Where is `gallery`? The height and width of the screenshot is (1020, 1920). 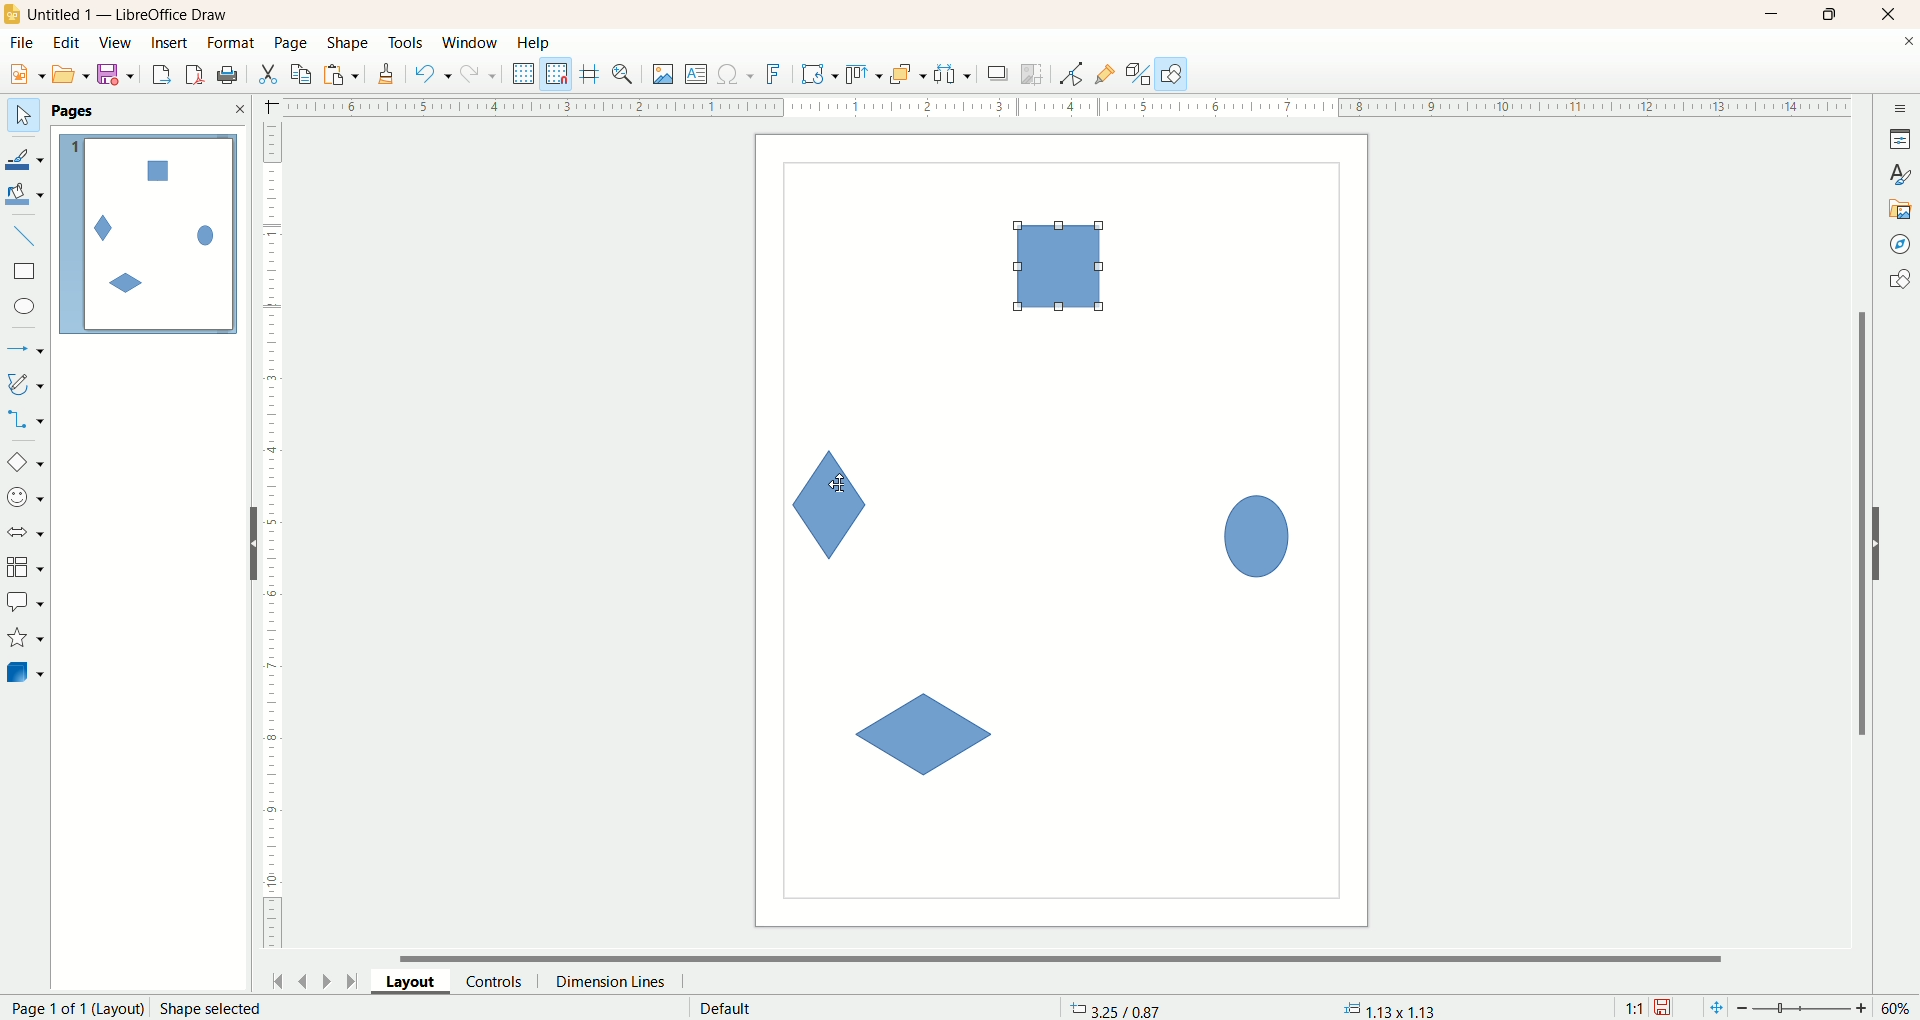
gallery is located at coordinates (1901, 207).